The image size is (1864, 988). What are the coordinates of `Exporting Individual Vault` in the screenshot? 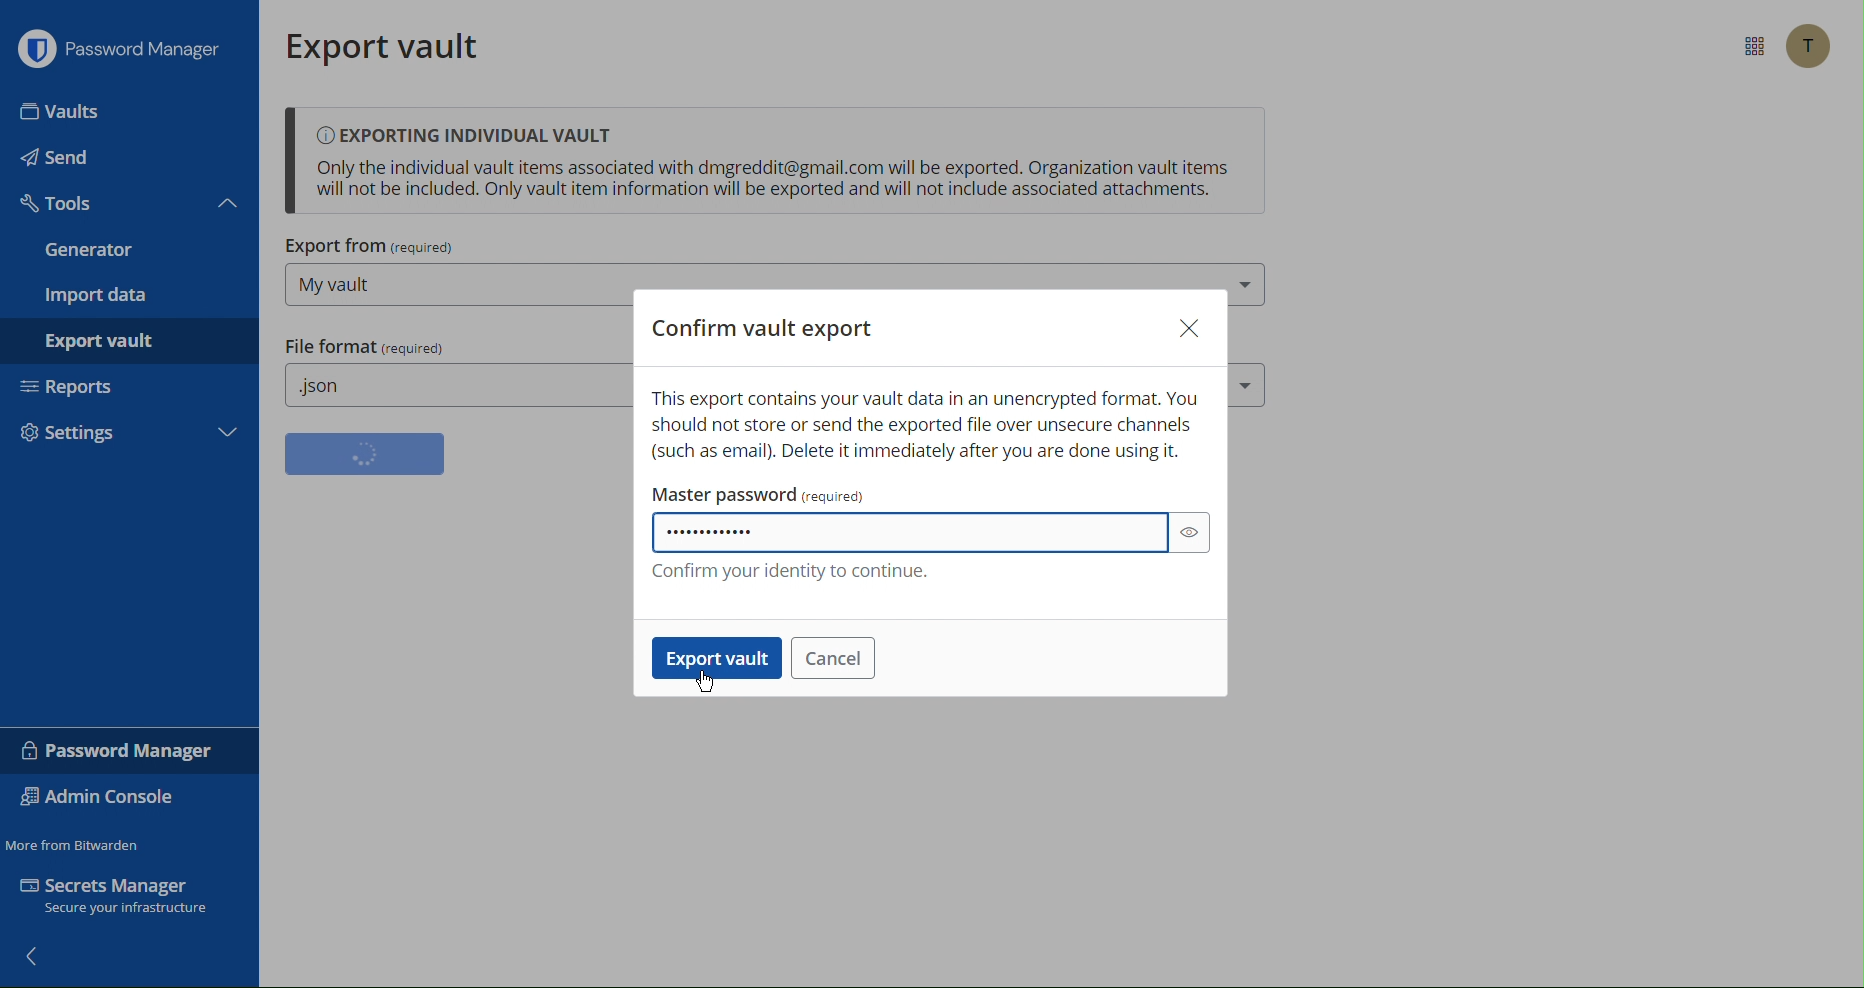 It's located at (774, 163).